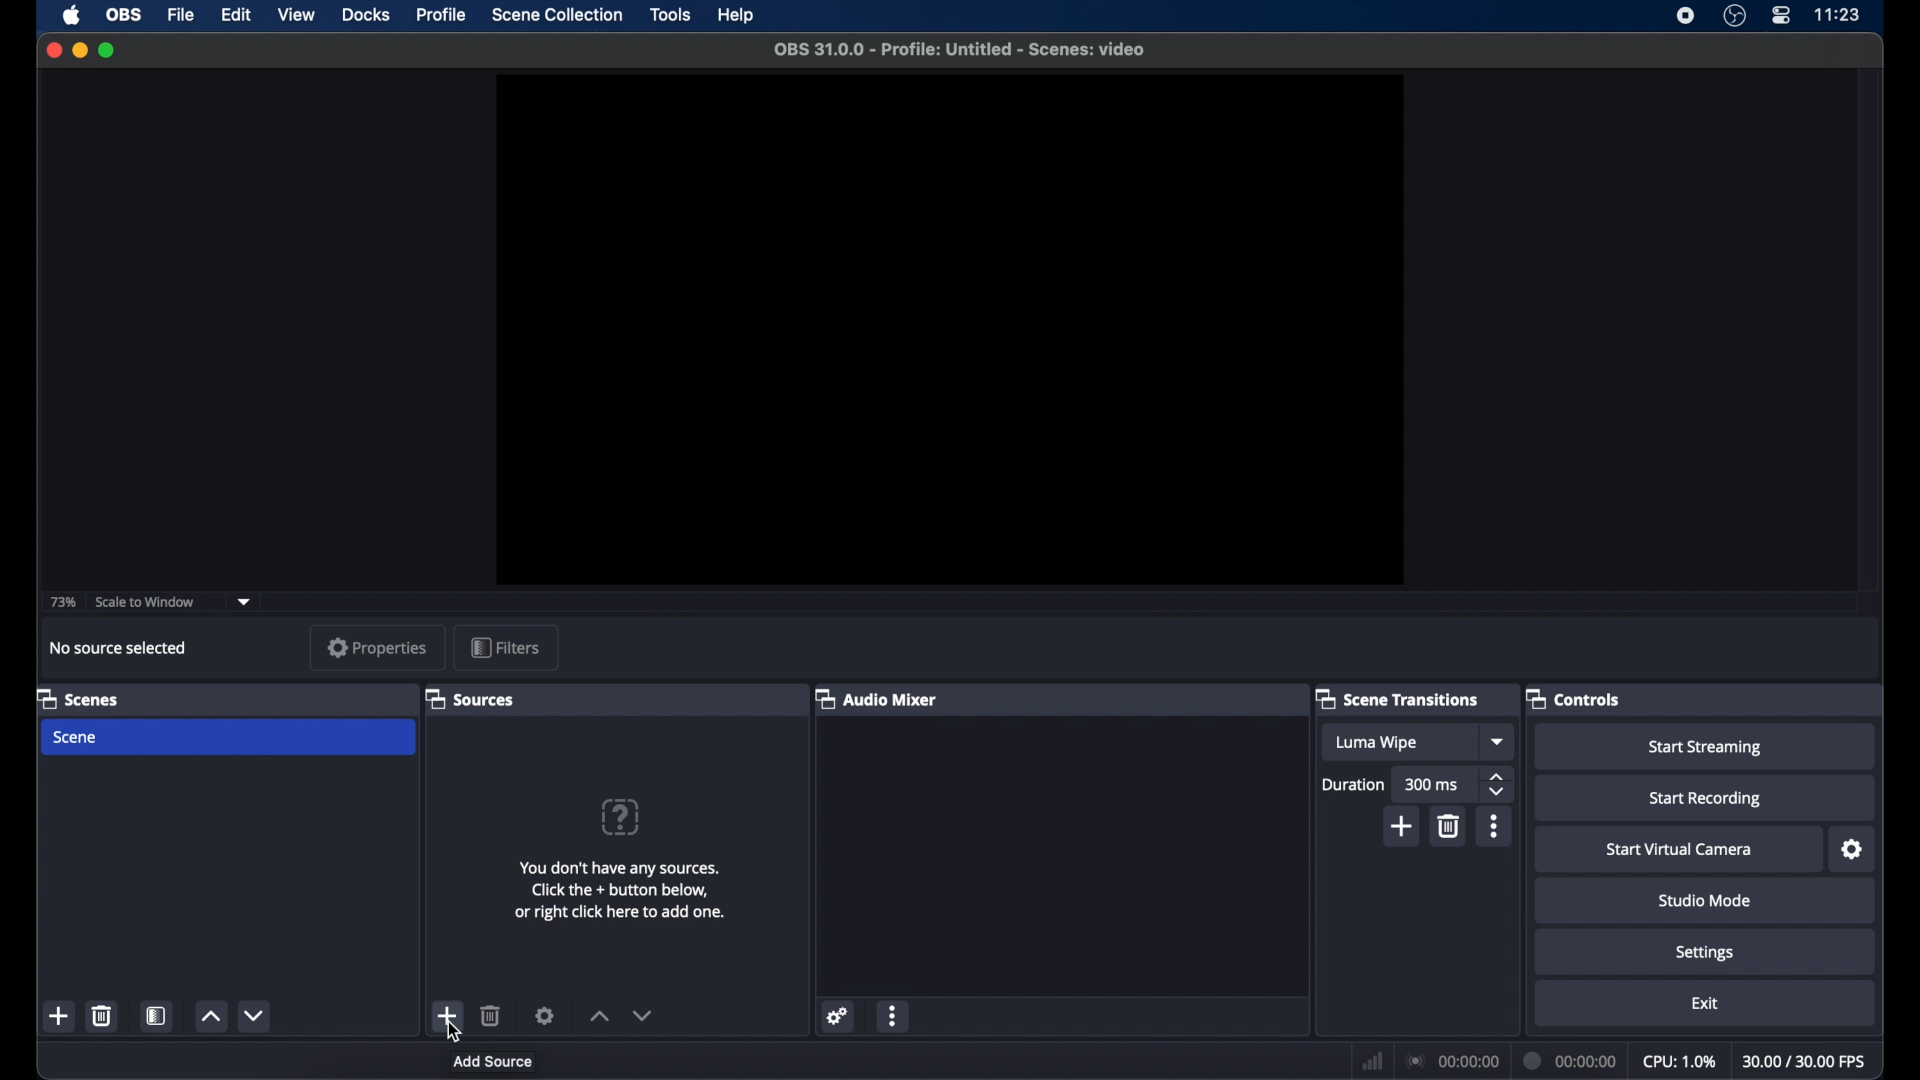 This screenshot has width=1920, height=1080. I want to click on add, so click(58, 1016).